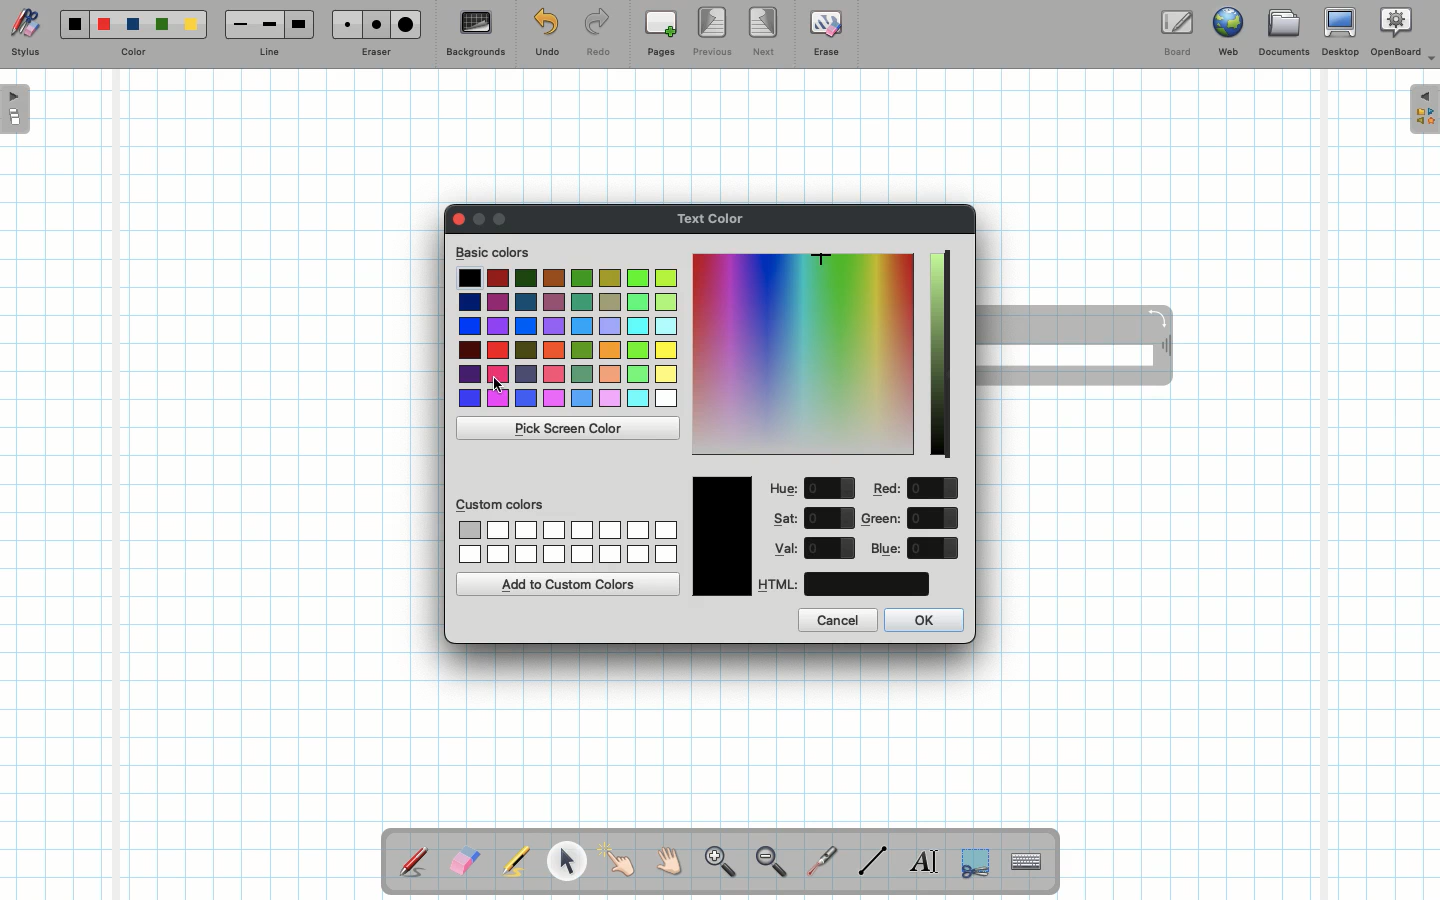 The width and height of the screenshot is (1440, 900). Describe the element at coordinates (803, 354) in the screenshot. I see `Color picker` at that location.